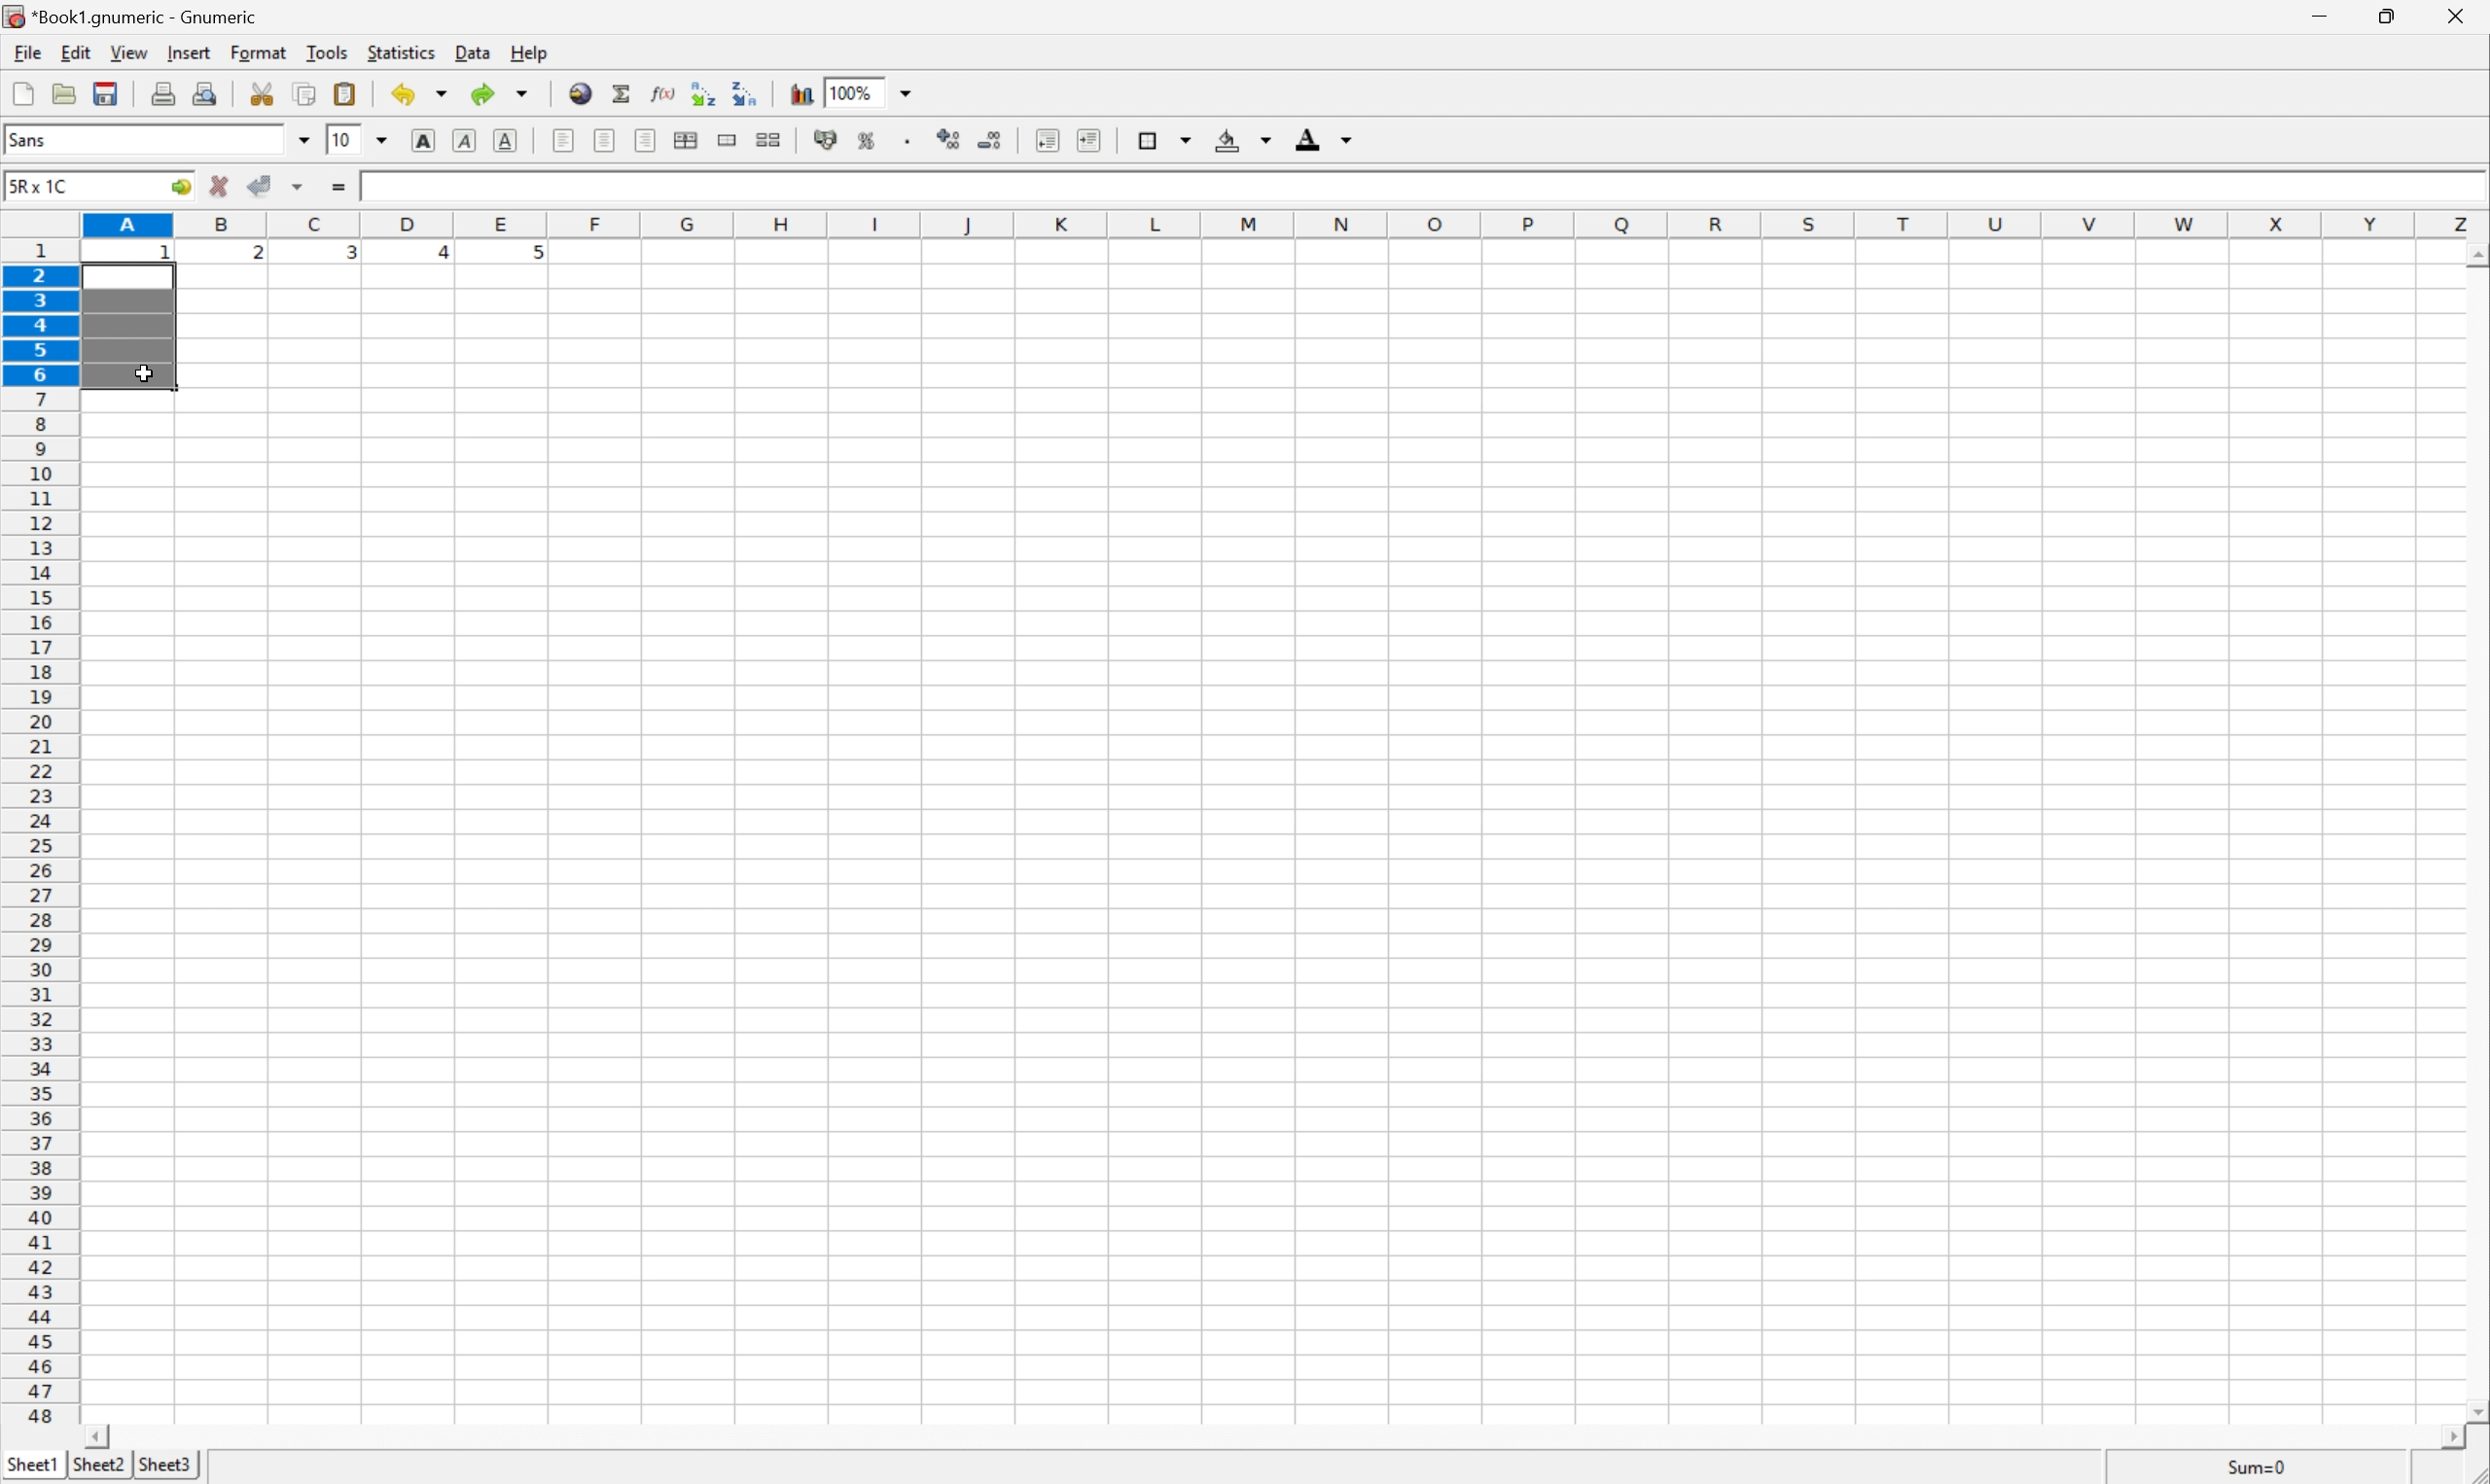 The height and width of the screenshot is (1484, 2490). What do you see at coordinates (534, 257) in the screenshot?
I see `5` at bounding box center [534, 257].